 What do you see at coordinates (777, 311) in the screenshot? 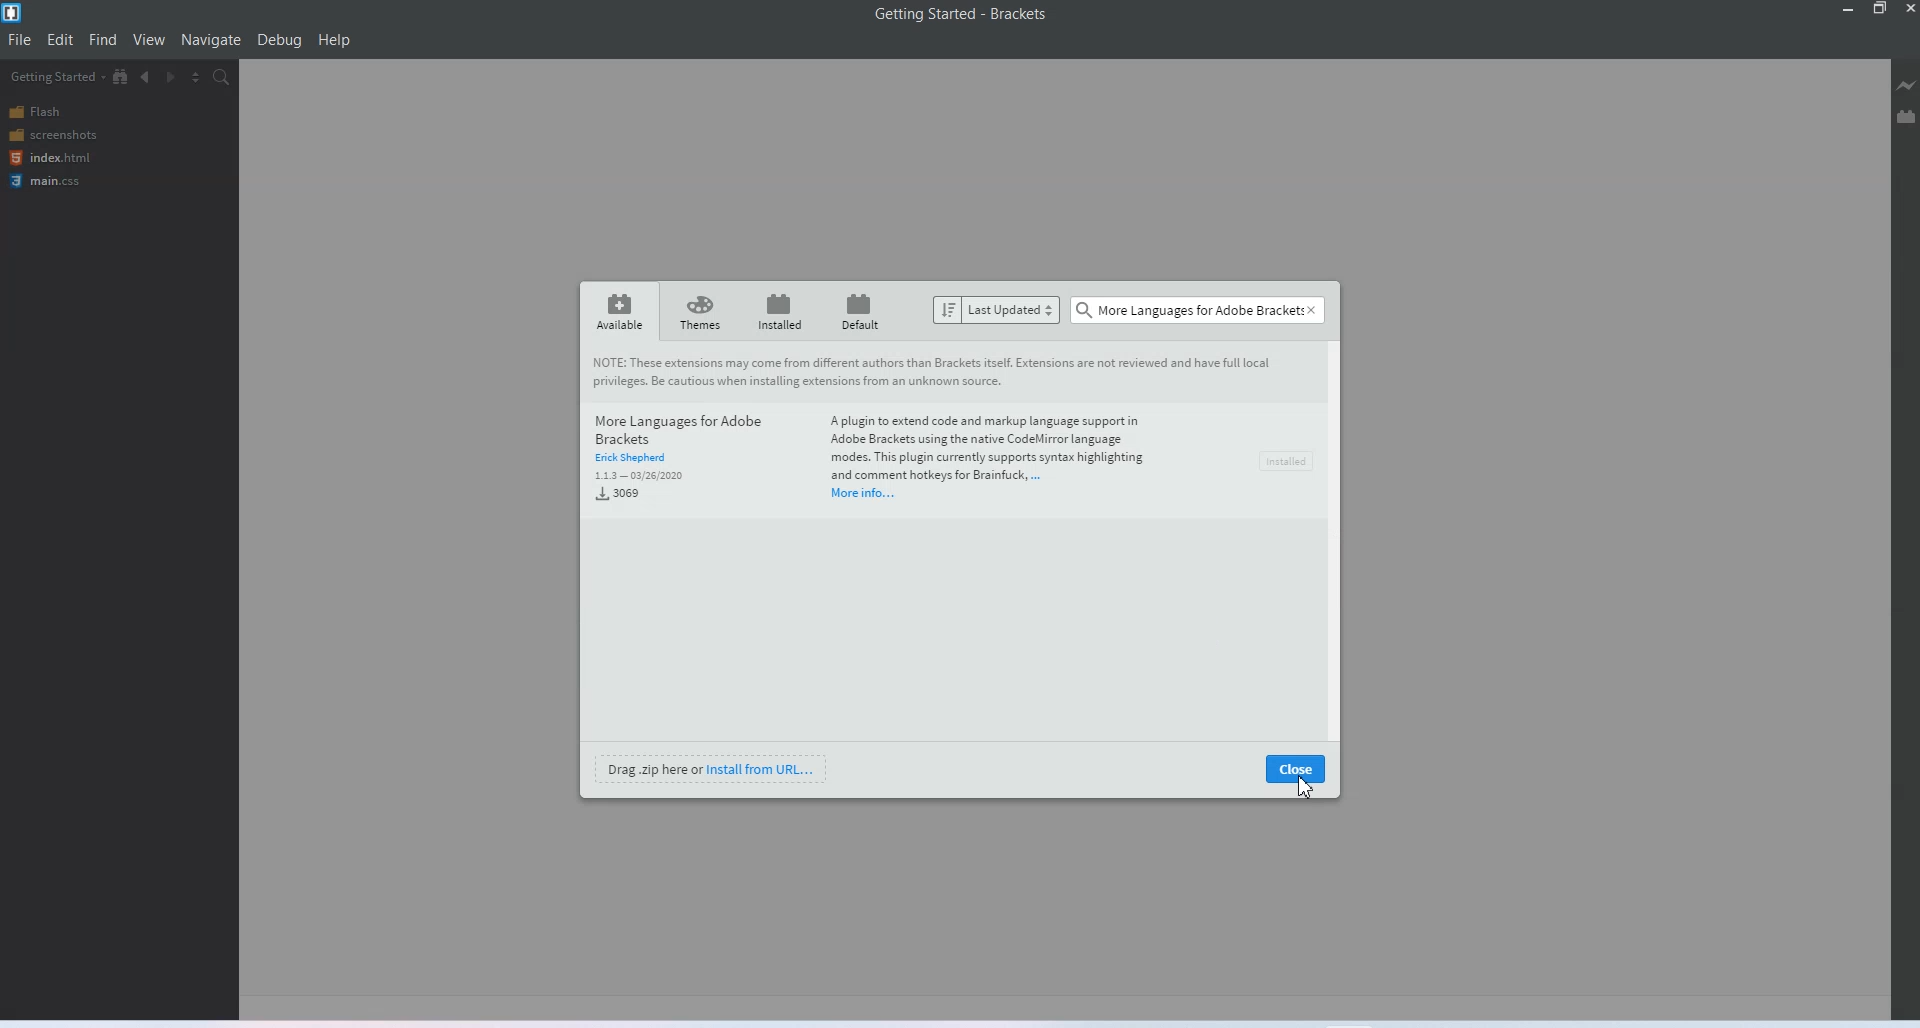
I see `Installed` at bounding box center [777, 311].